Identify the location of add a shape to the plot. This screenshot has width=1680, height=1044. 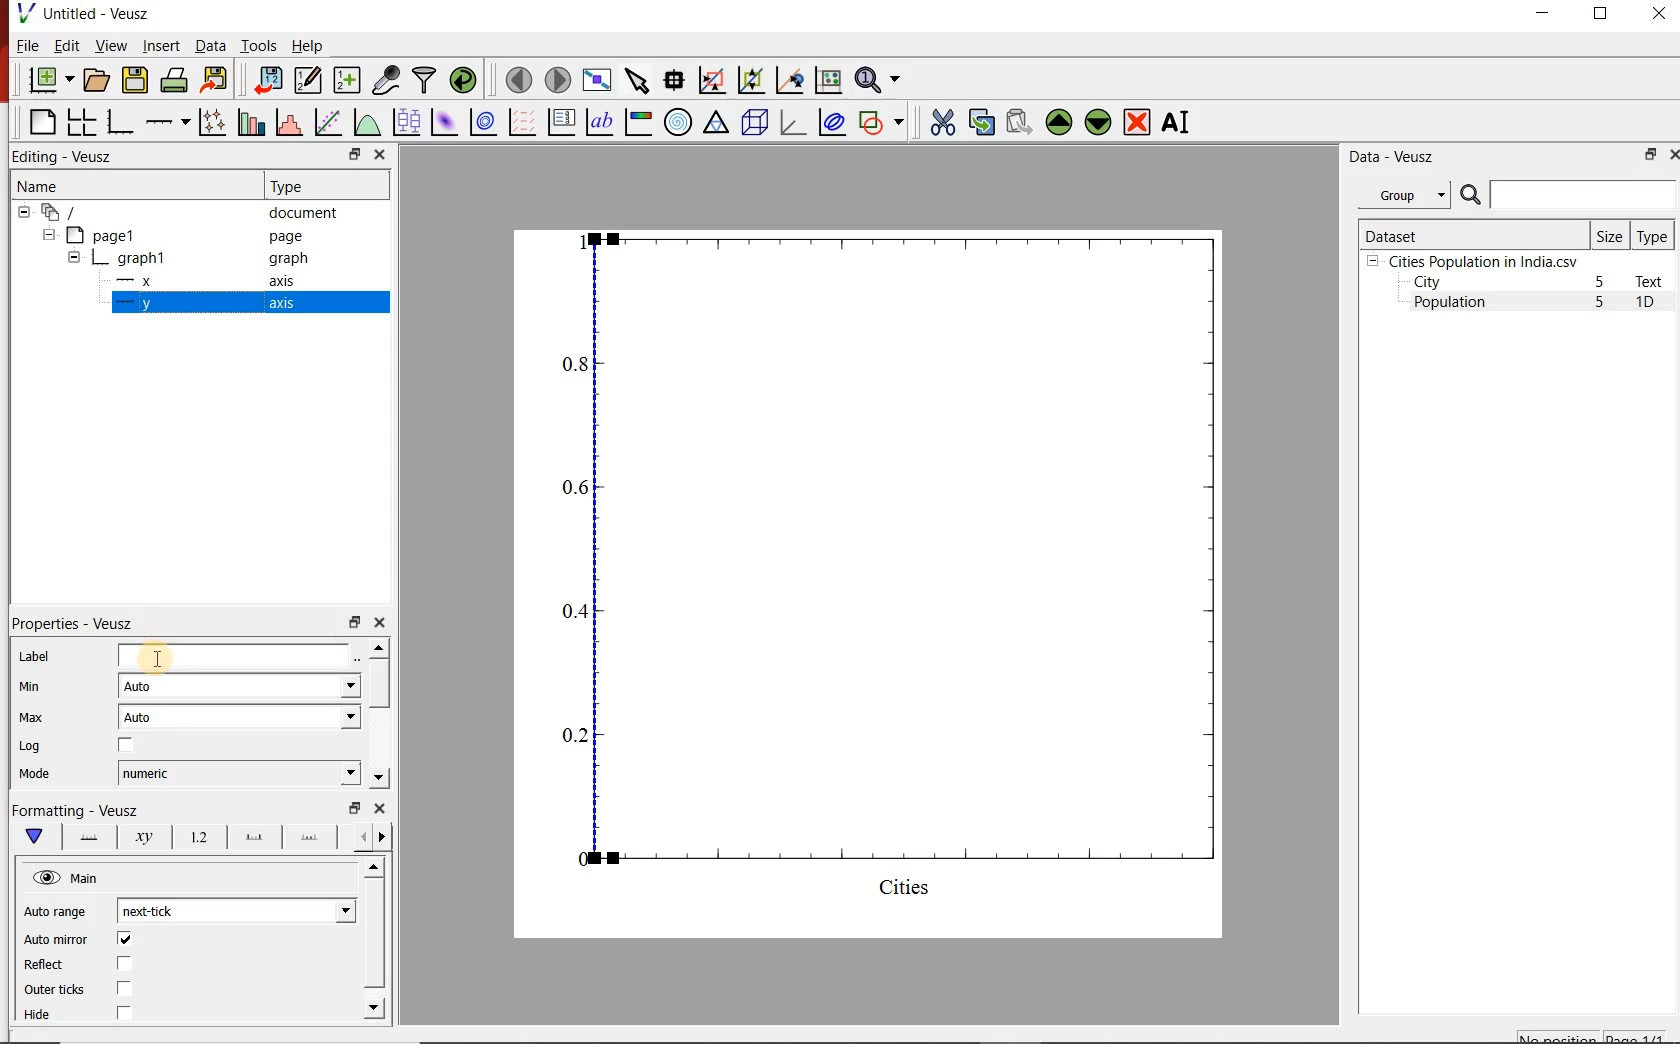
(882, 121).